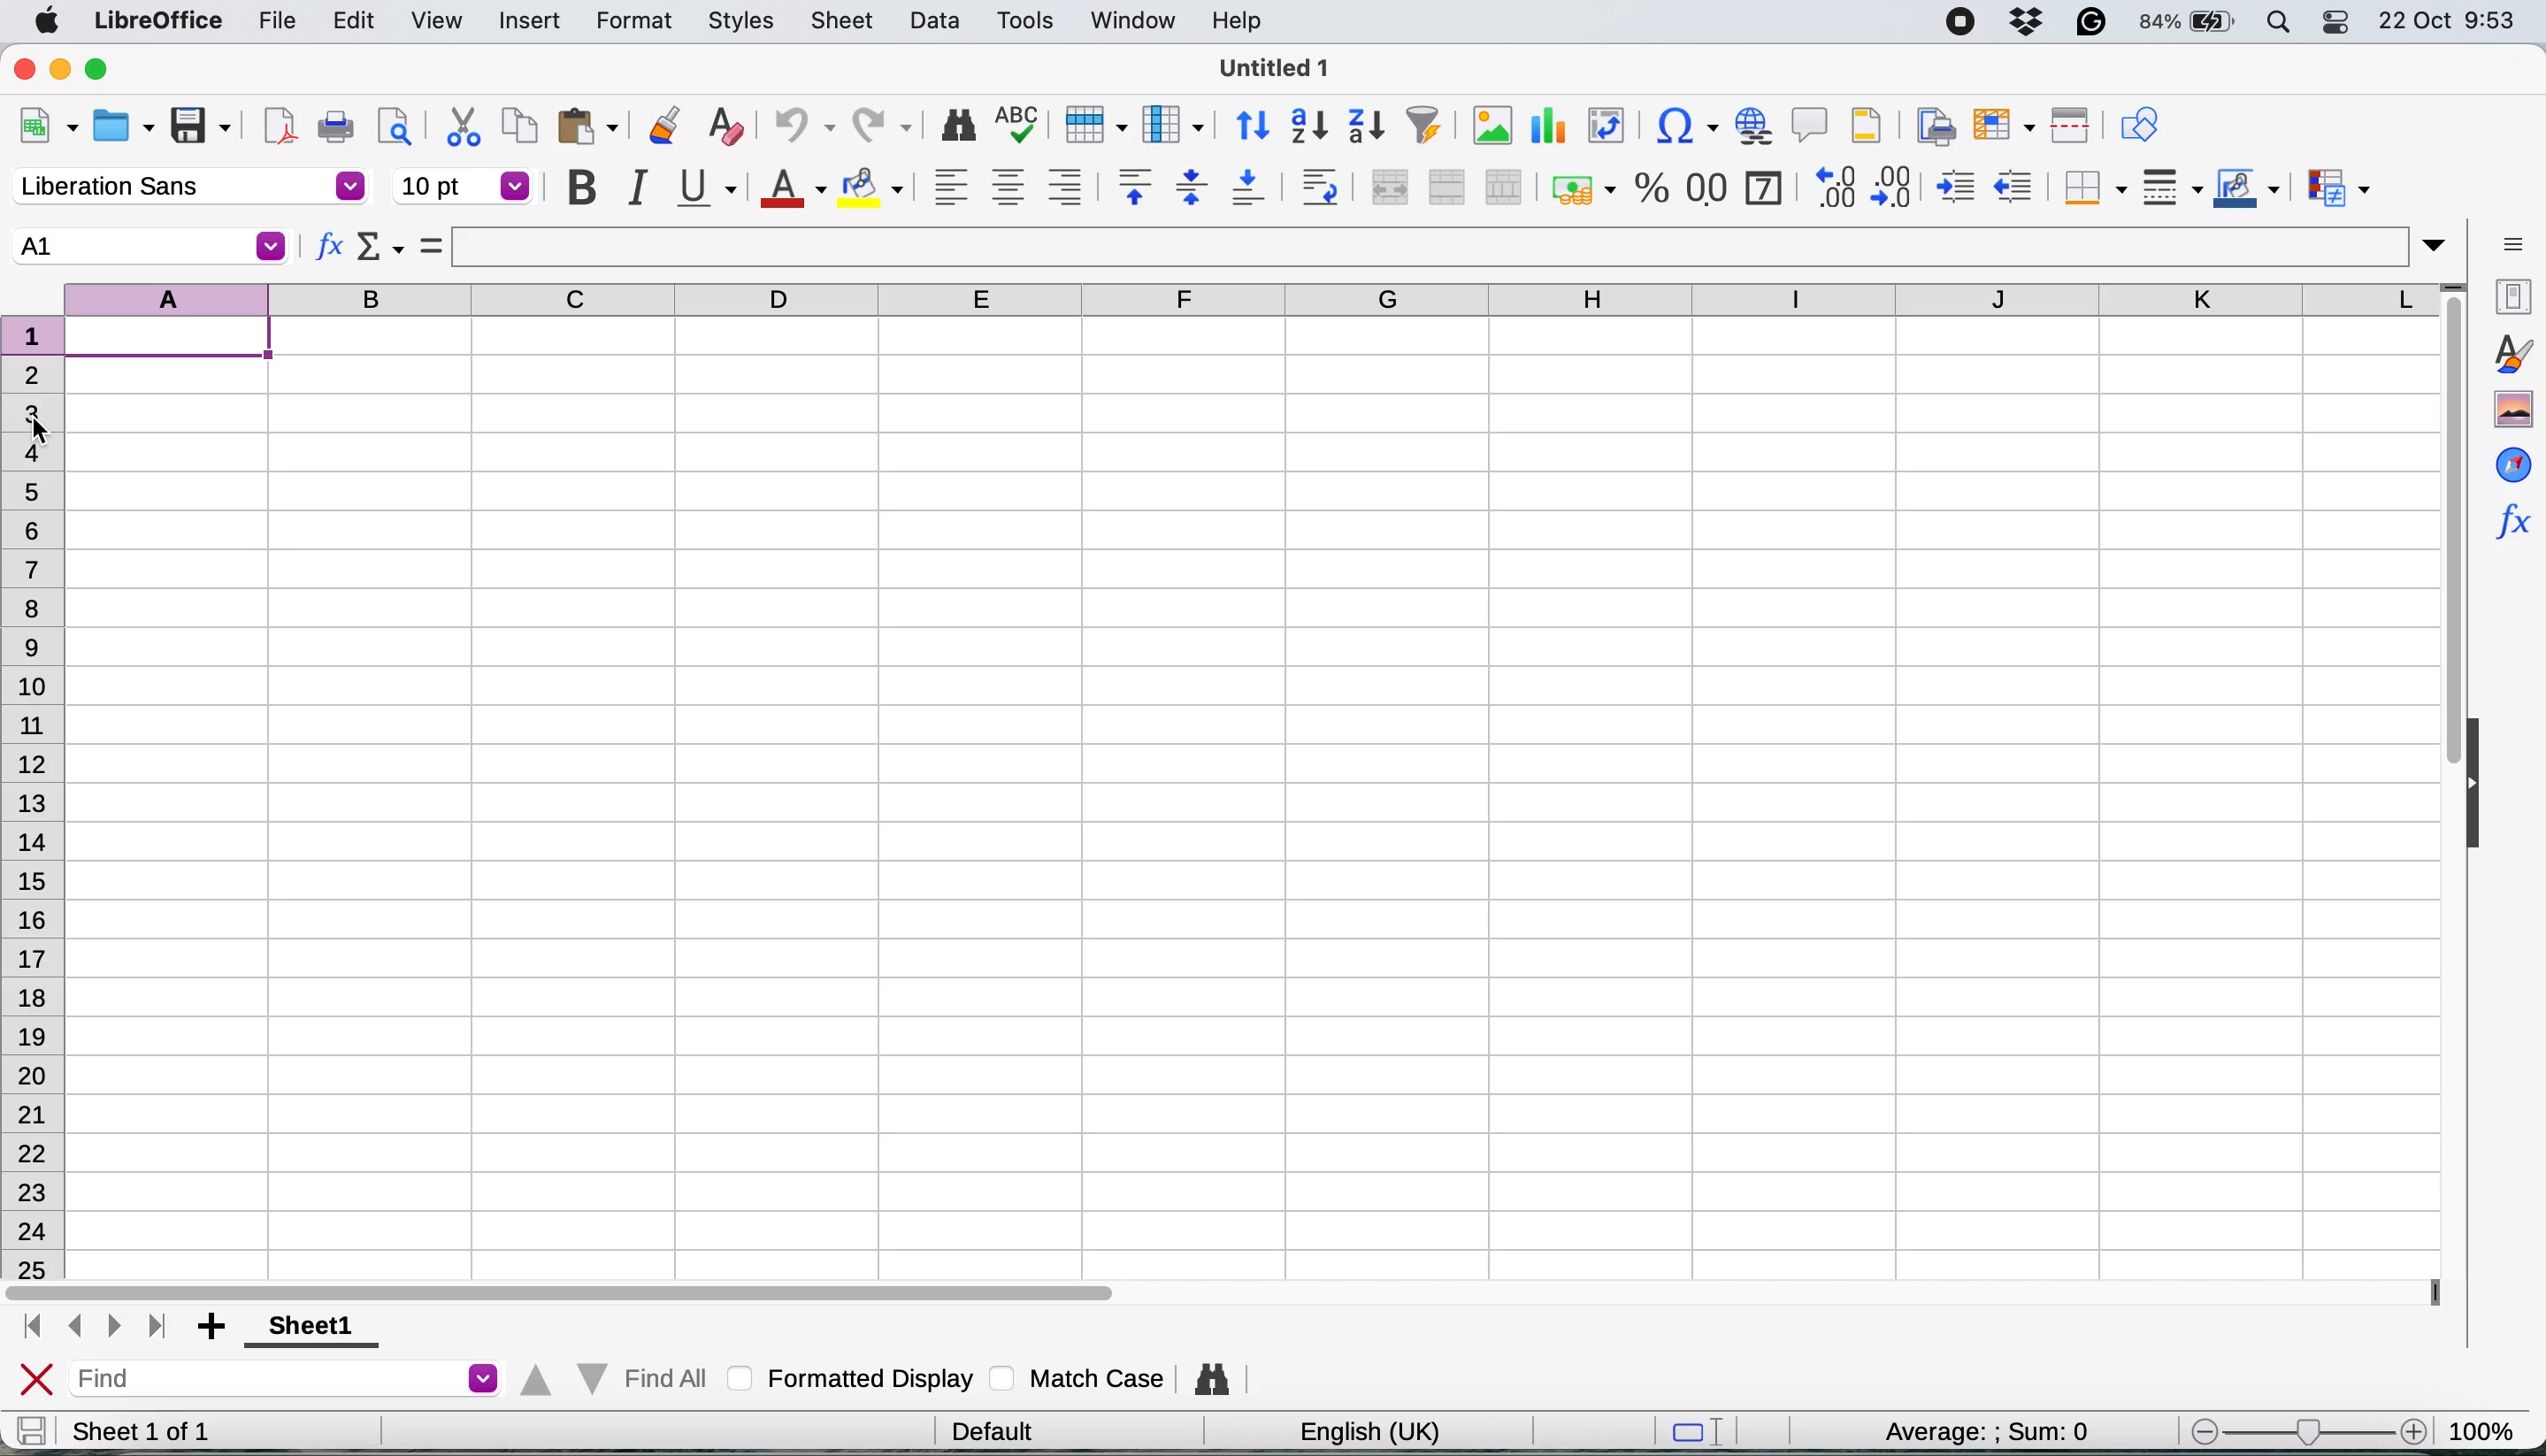 This screenshot has height=1456, width=2546. I want to click on 100%, so click(2489, 1427).